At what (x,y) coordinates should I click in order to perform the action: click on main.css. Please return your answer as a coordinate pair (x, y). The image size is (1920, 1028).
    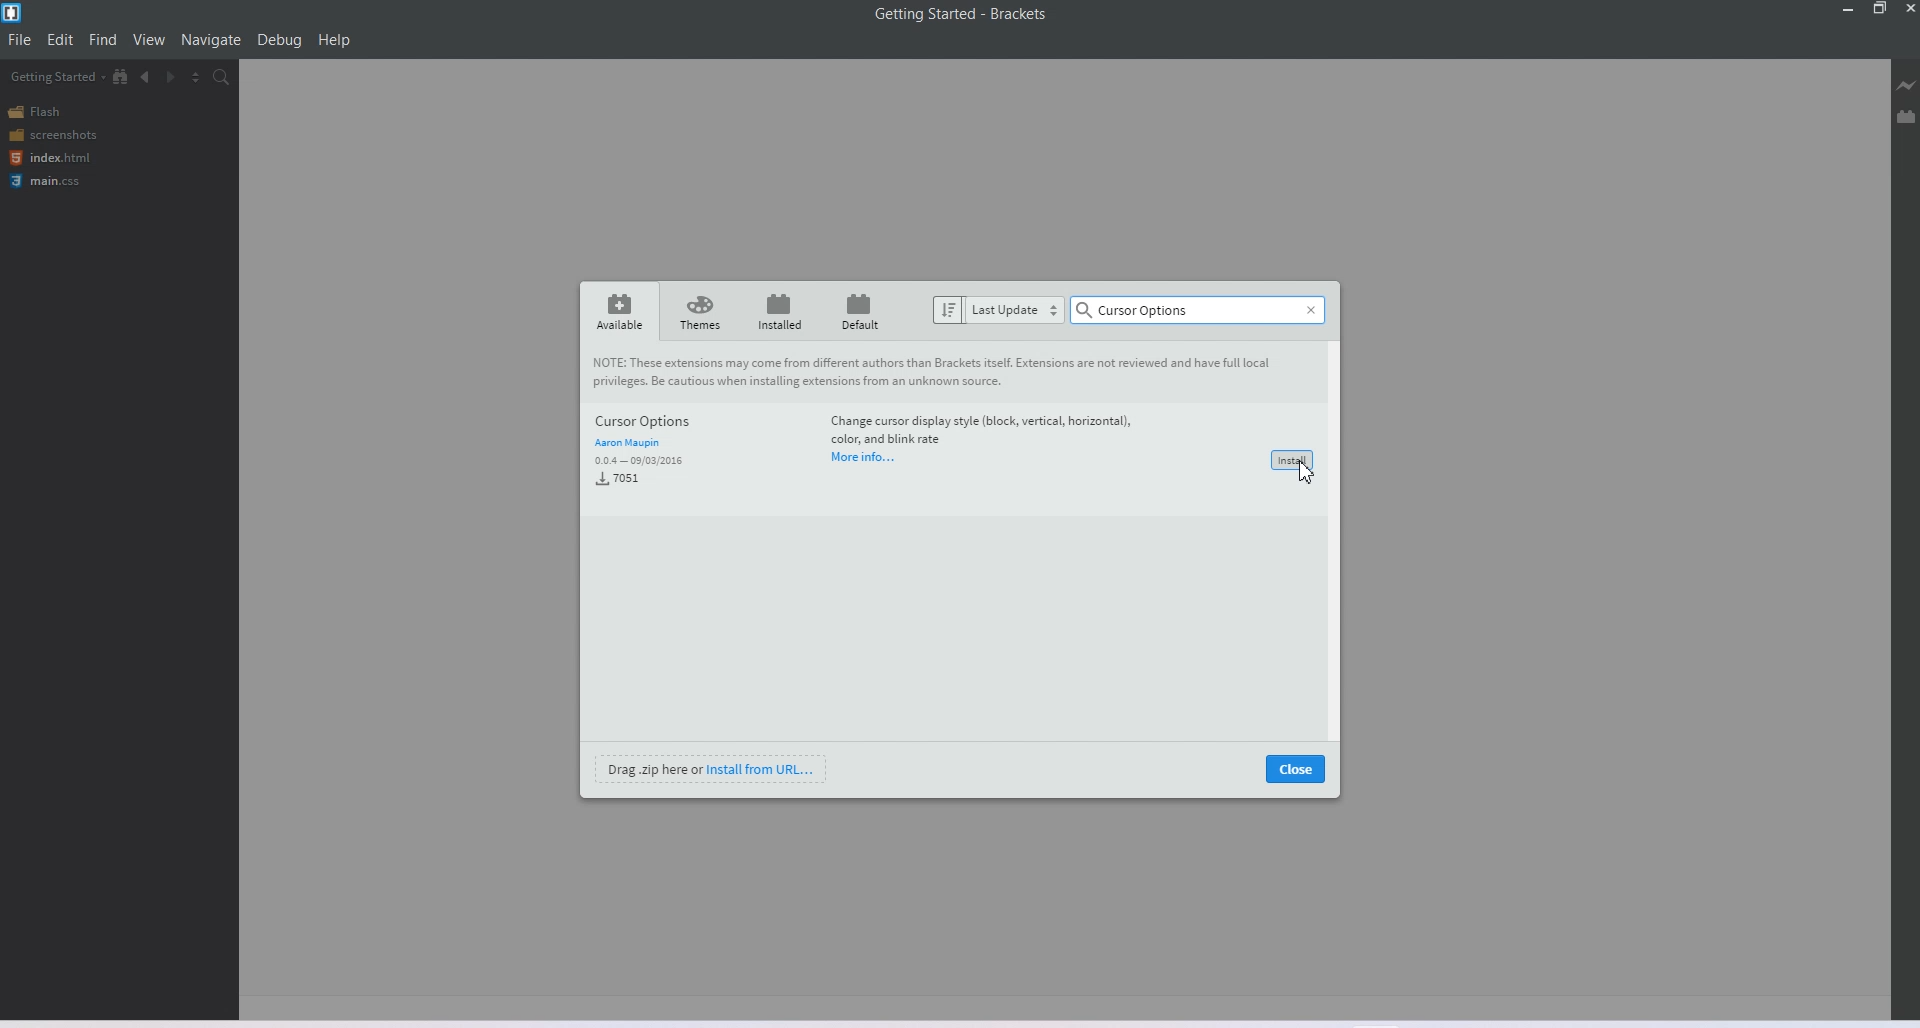
    Looking at the image, I should click on (49, 181).